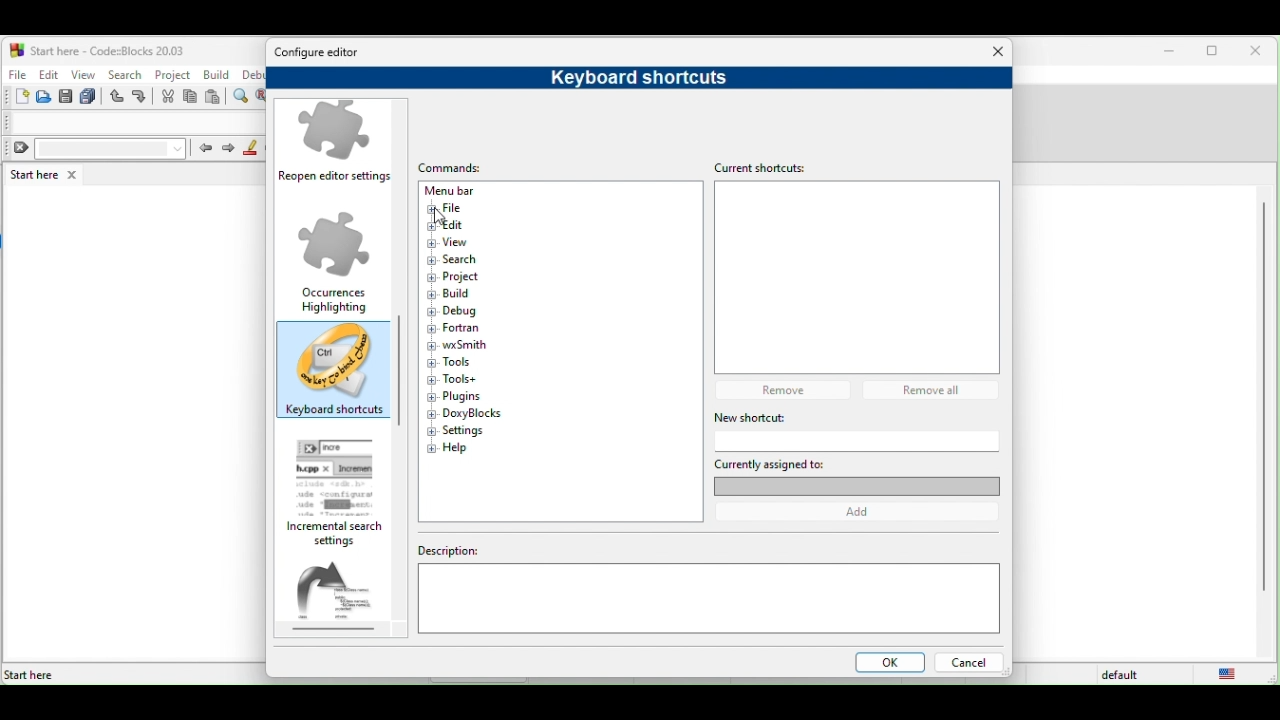  Describe the element at coordinates (398, 354) in the screenshot. I see `scroll bar moved` at that location.